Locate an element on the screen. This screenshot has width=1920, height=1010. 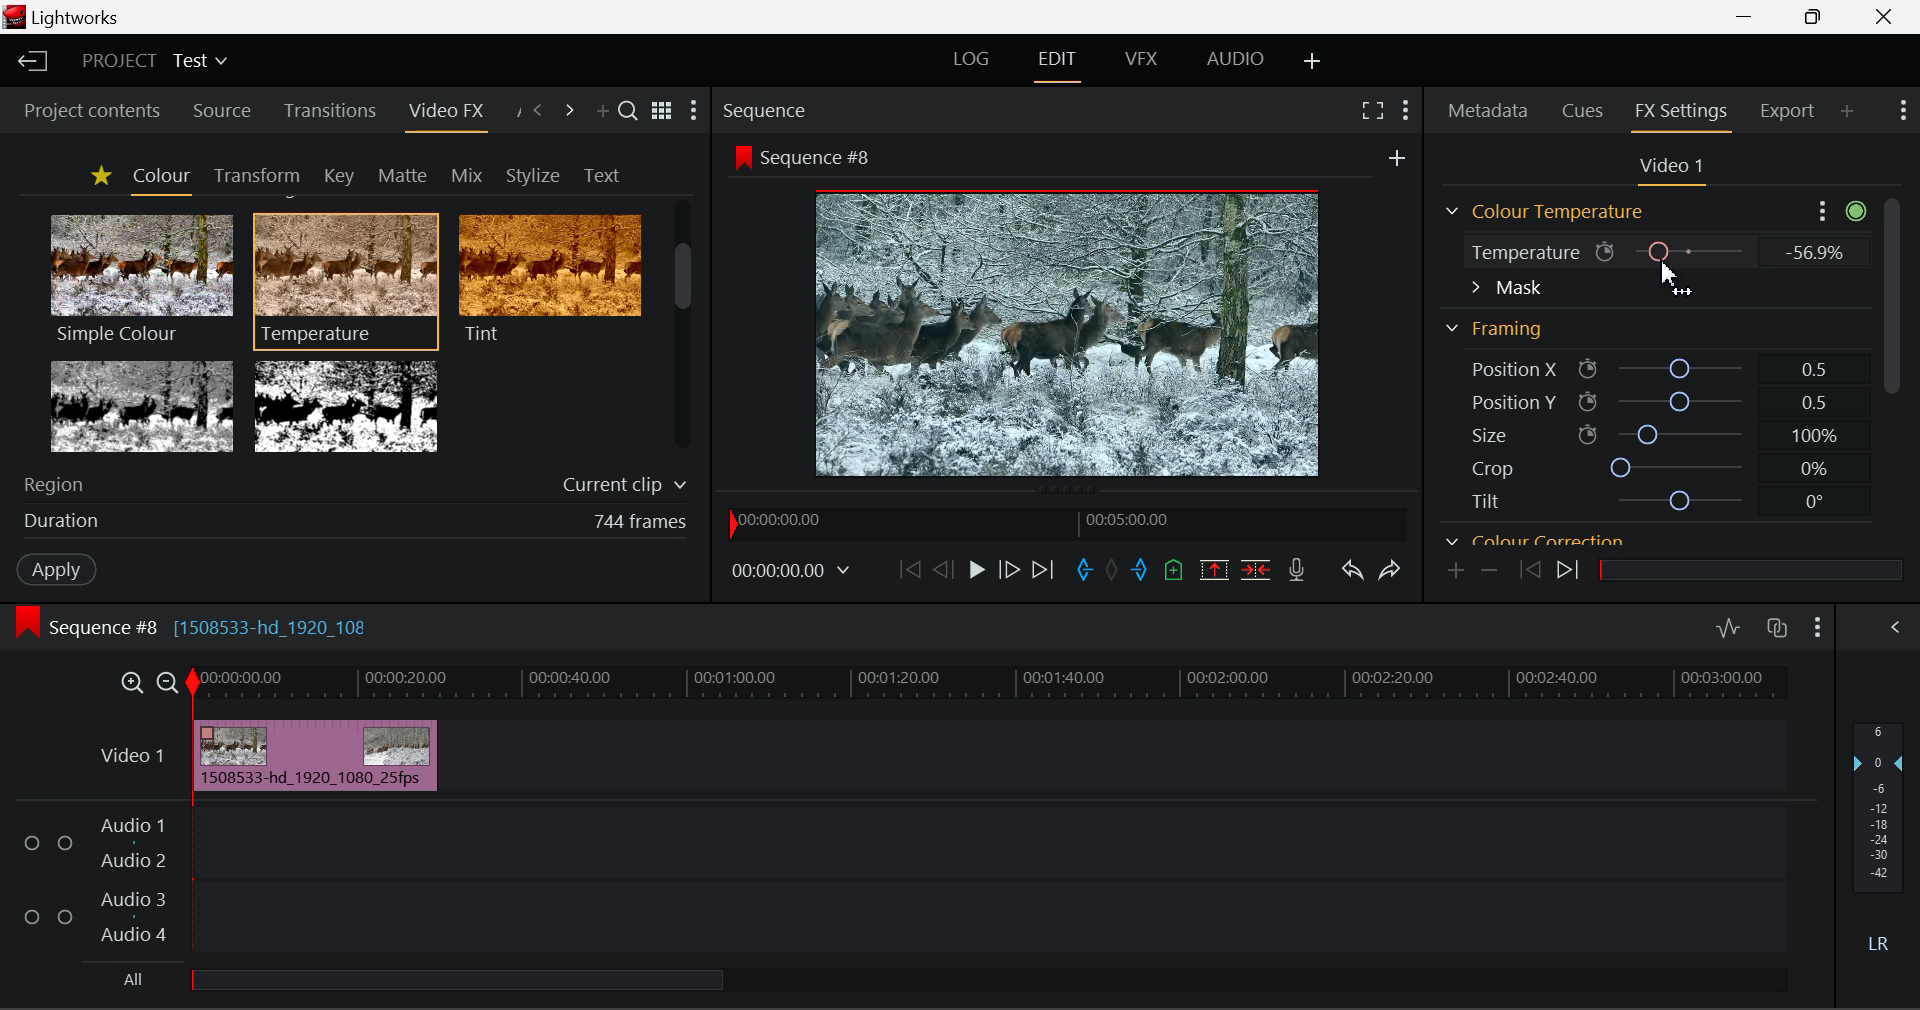
Undo is located at coordinates (1350, 569).